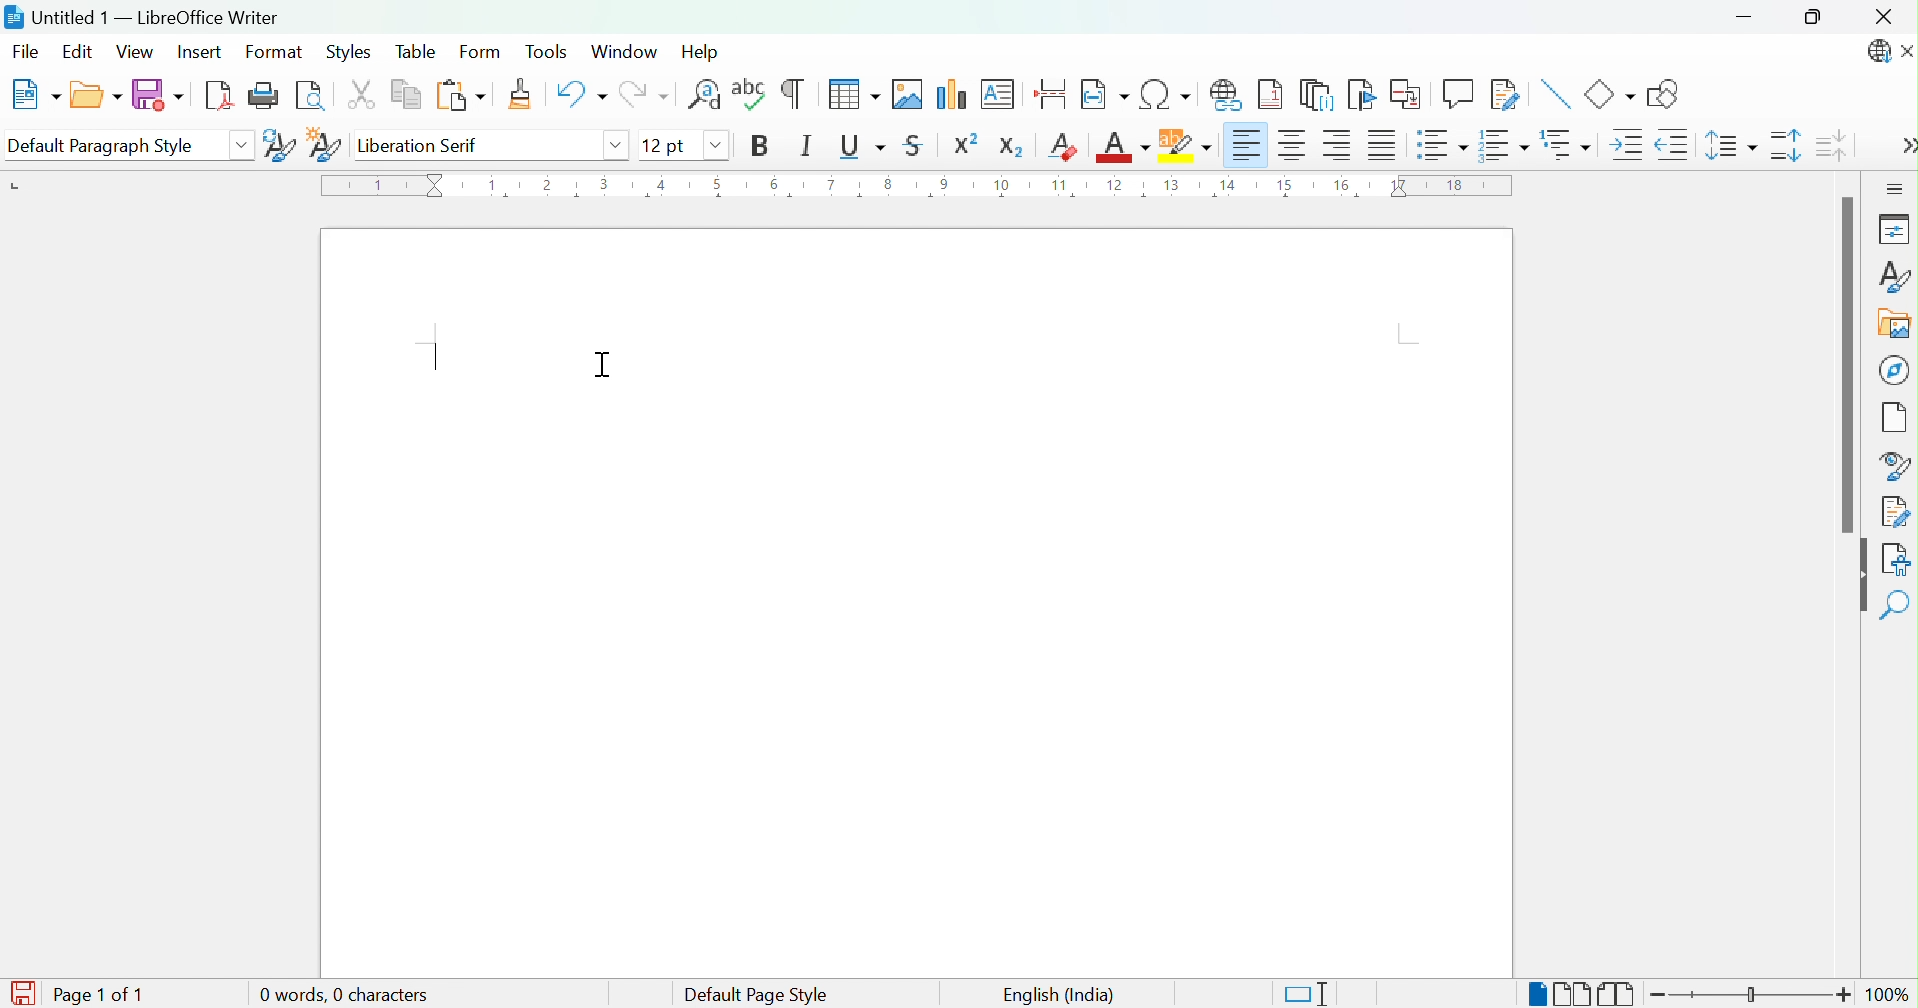 Image resolution: width=1918 pixels, height=1008 pixels. Describe the element at coordinates (422, 147) in the screenshot. I see `Liberation serif` at that location.